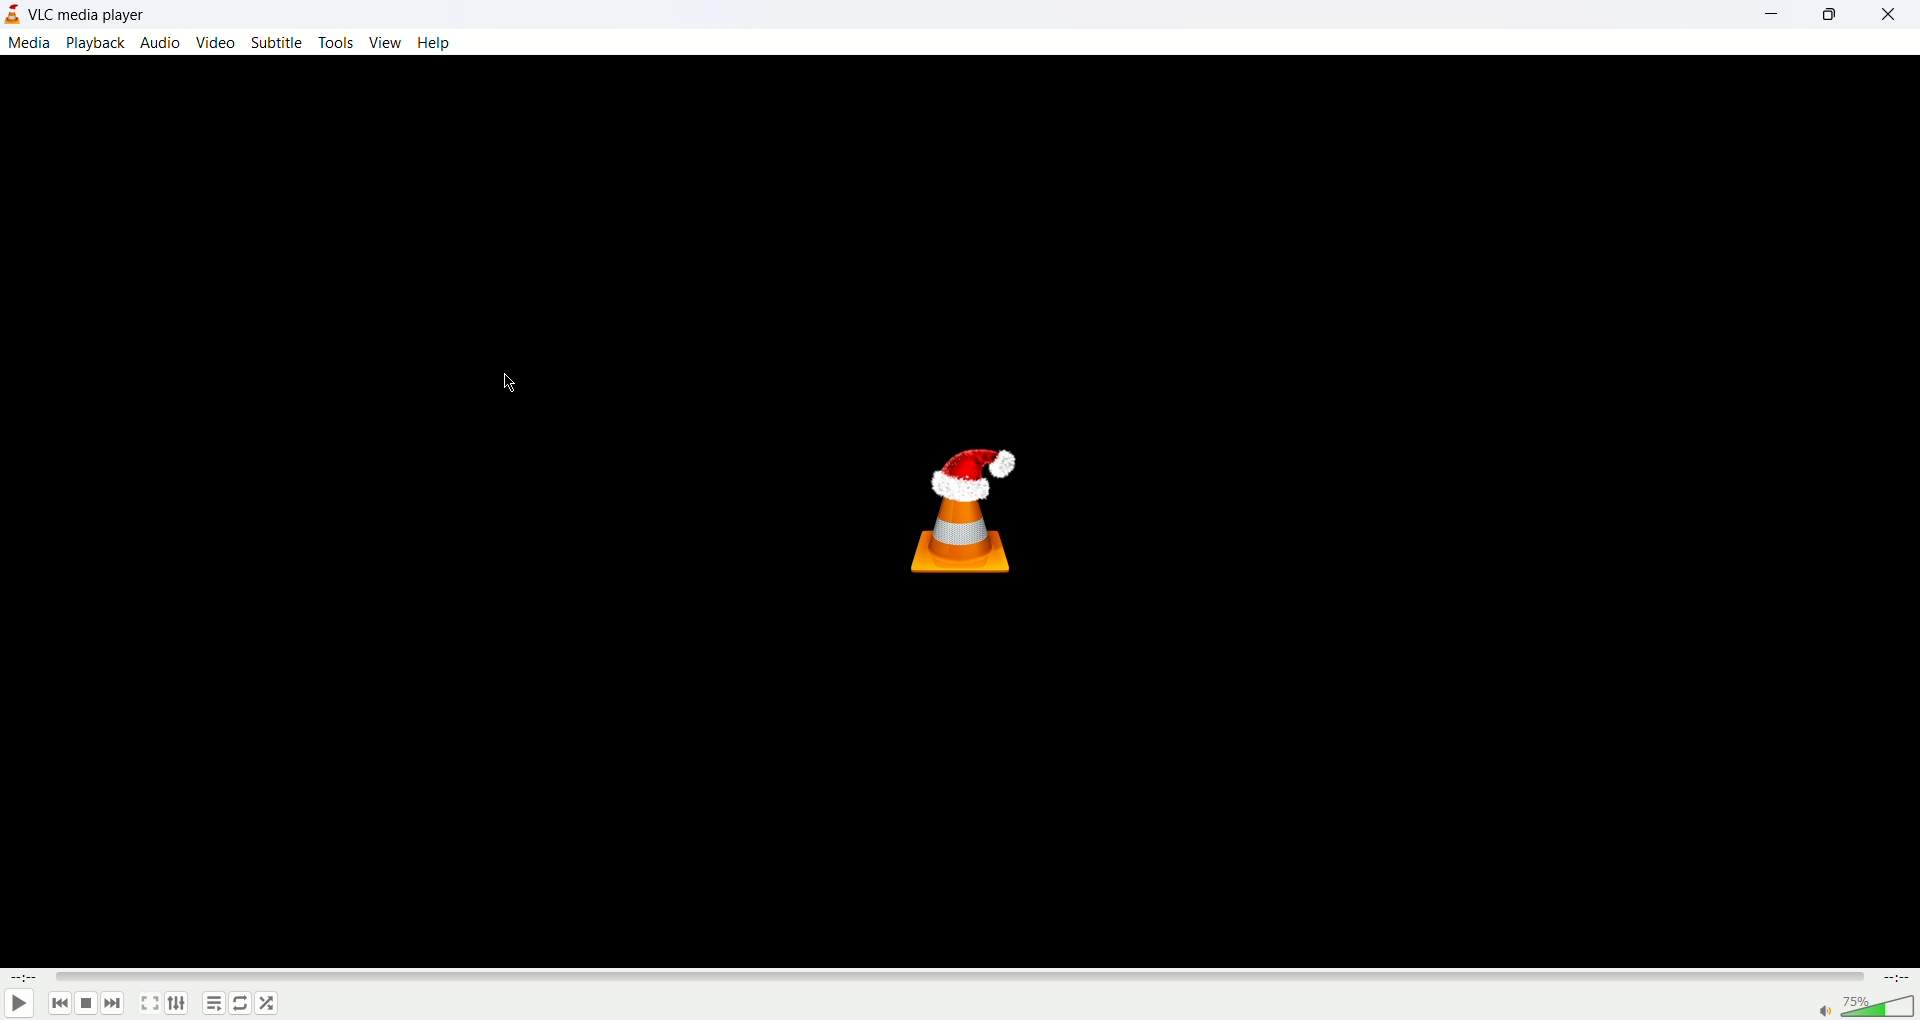 The height and width of the screenshot is (1020, 1920). I want to click on audio , so click(164, 43).